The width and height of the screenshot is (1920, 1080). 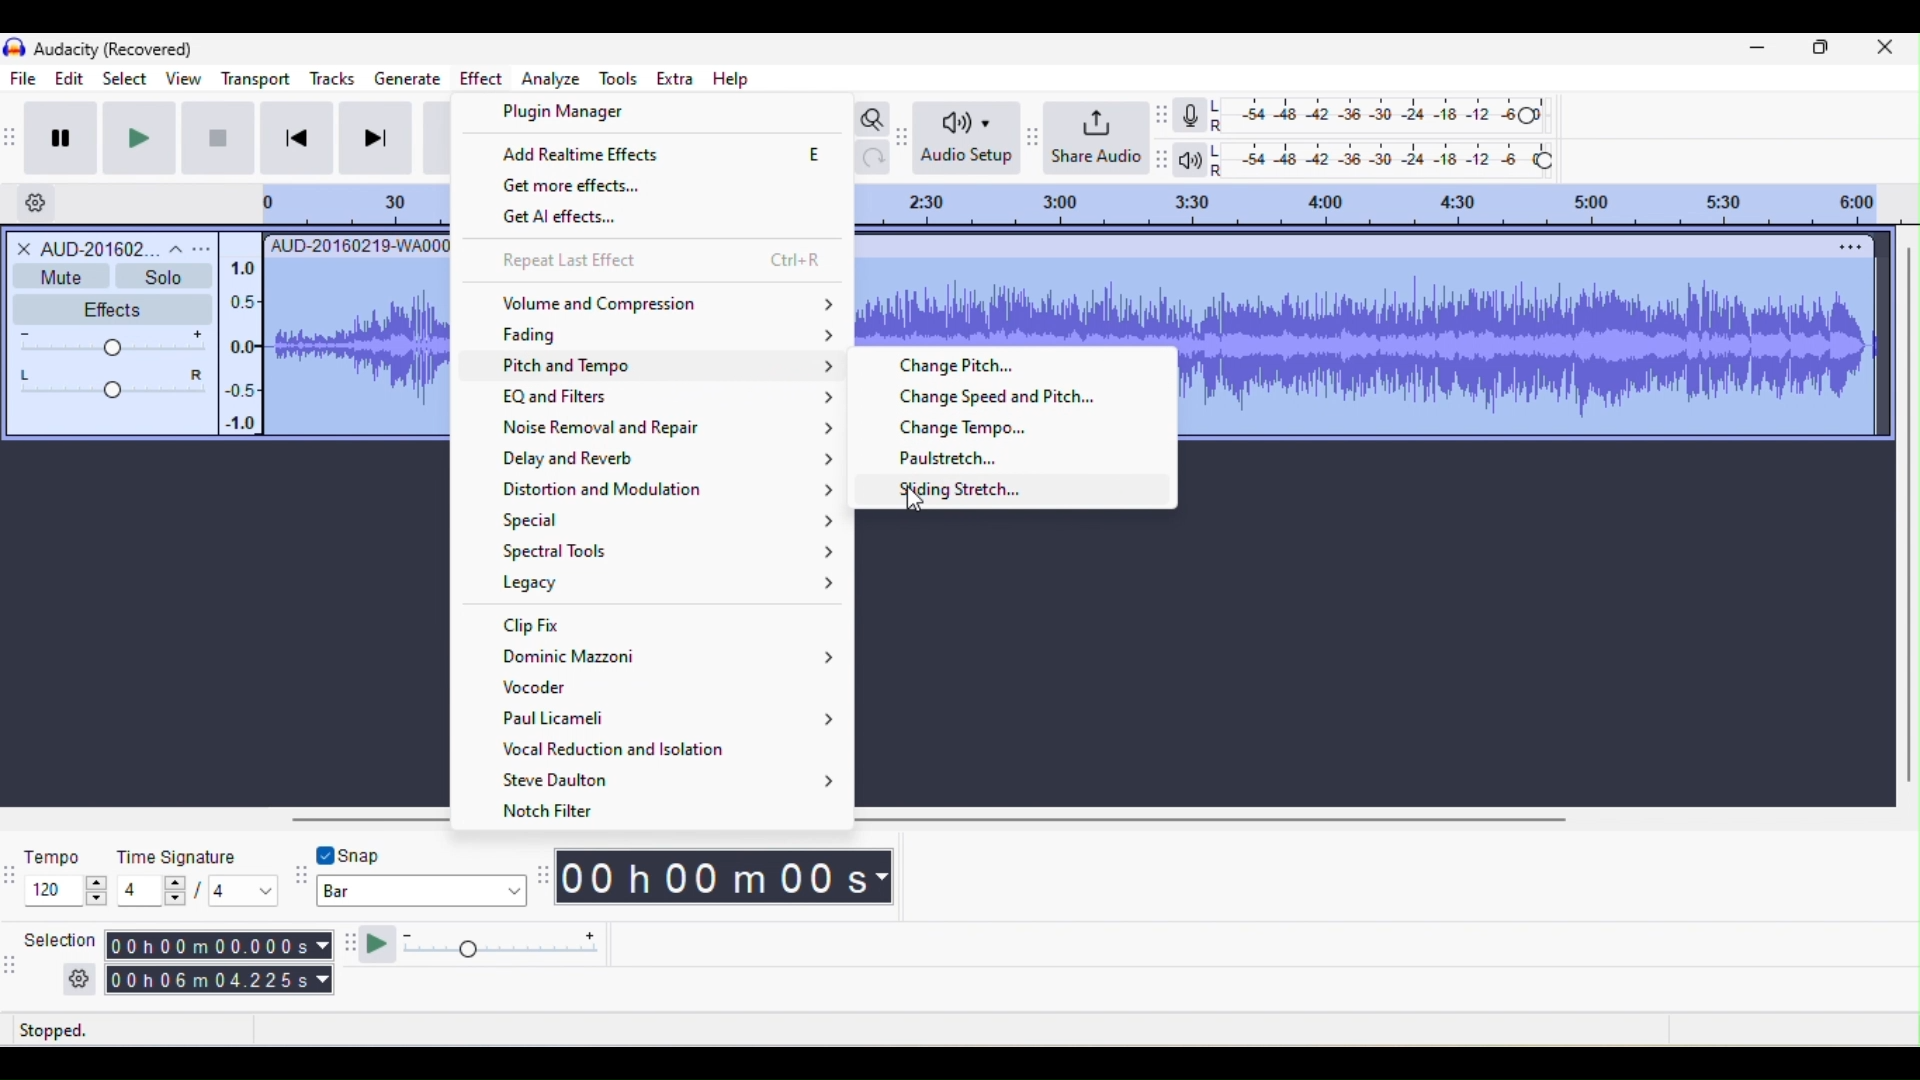 I want to click on Scale, so click(x=238, y=341).